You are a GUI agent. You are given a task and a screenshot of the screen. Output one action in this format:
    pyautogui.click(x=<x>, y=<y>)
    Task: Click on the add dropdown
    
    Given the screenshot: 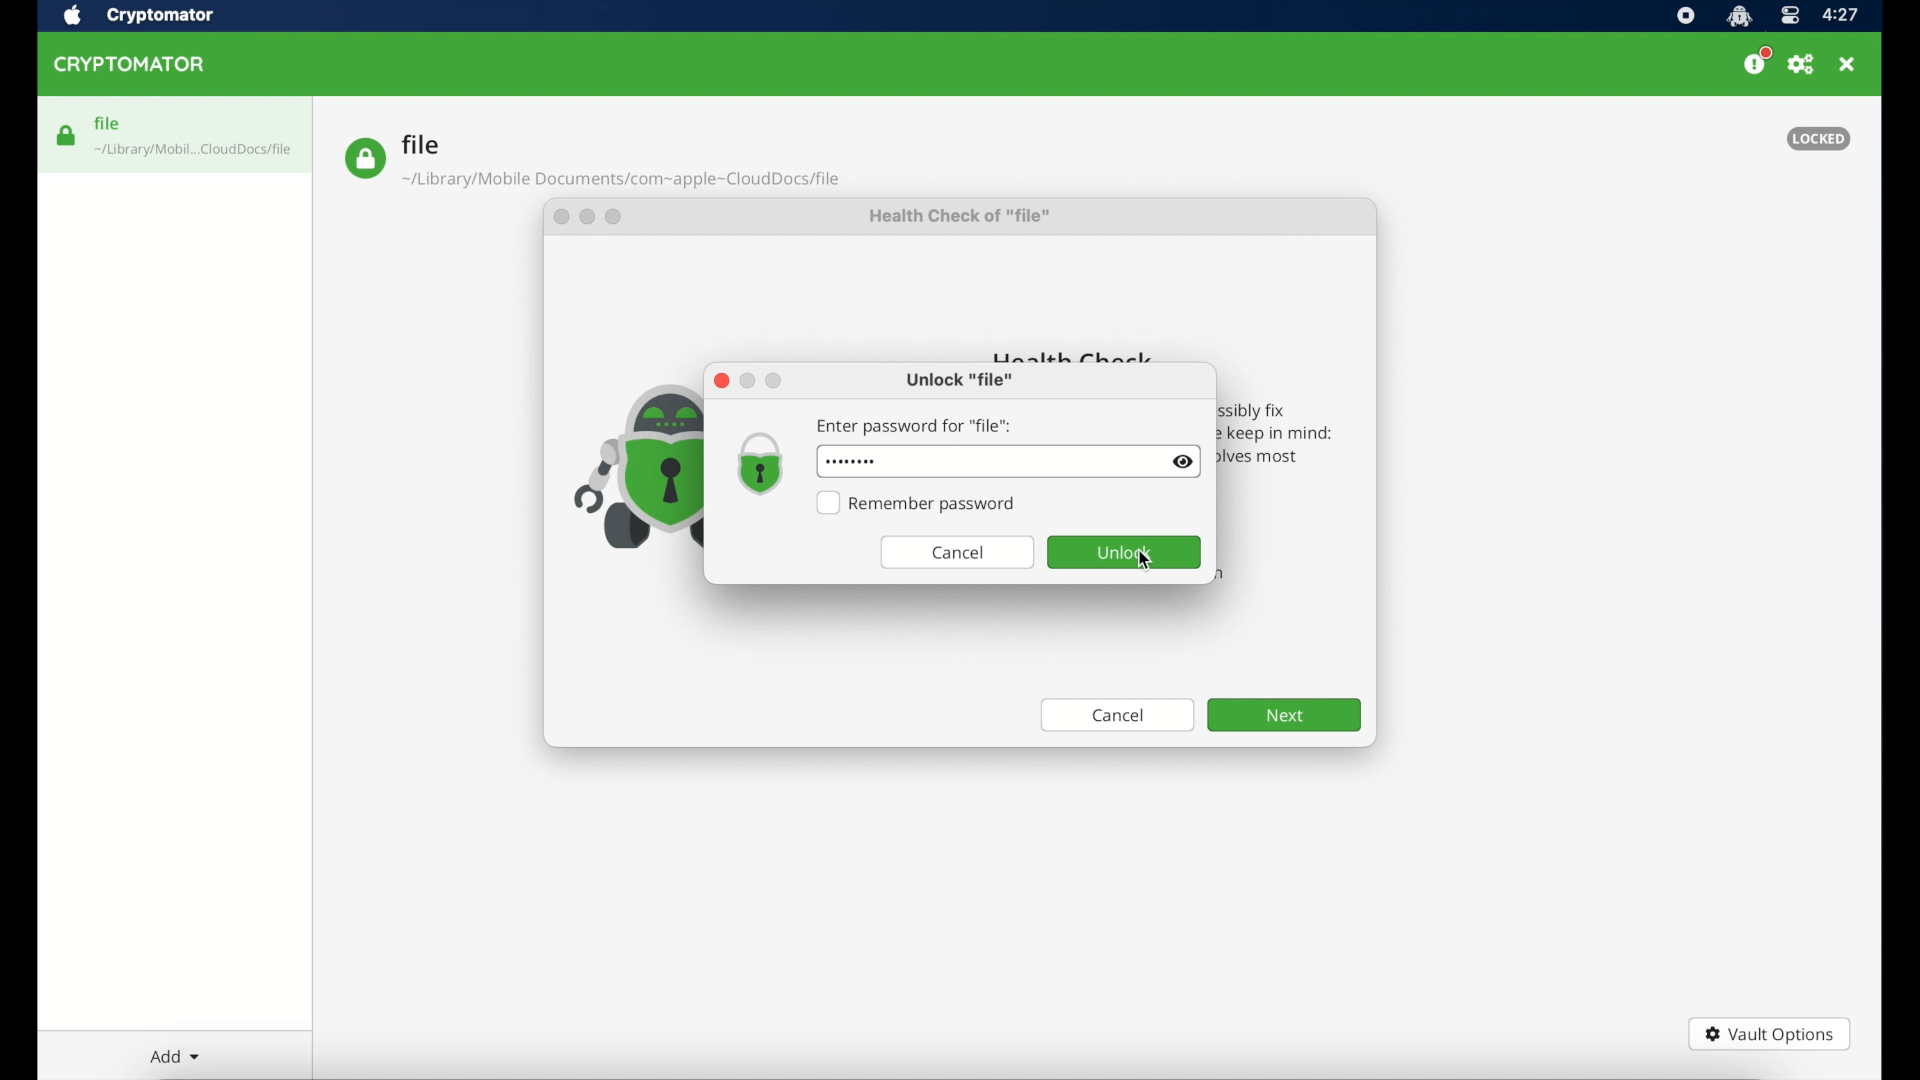 What is the action you would take?
    pyautogui.click(x=172, y=1056)
    